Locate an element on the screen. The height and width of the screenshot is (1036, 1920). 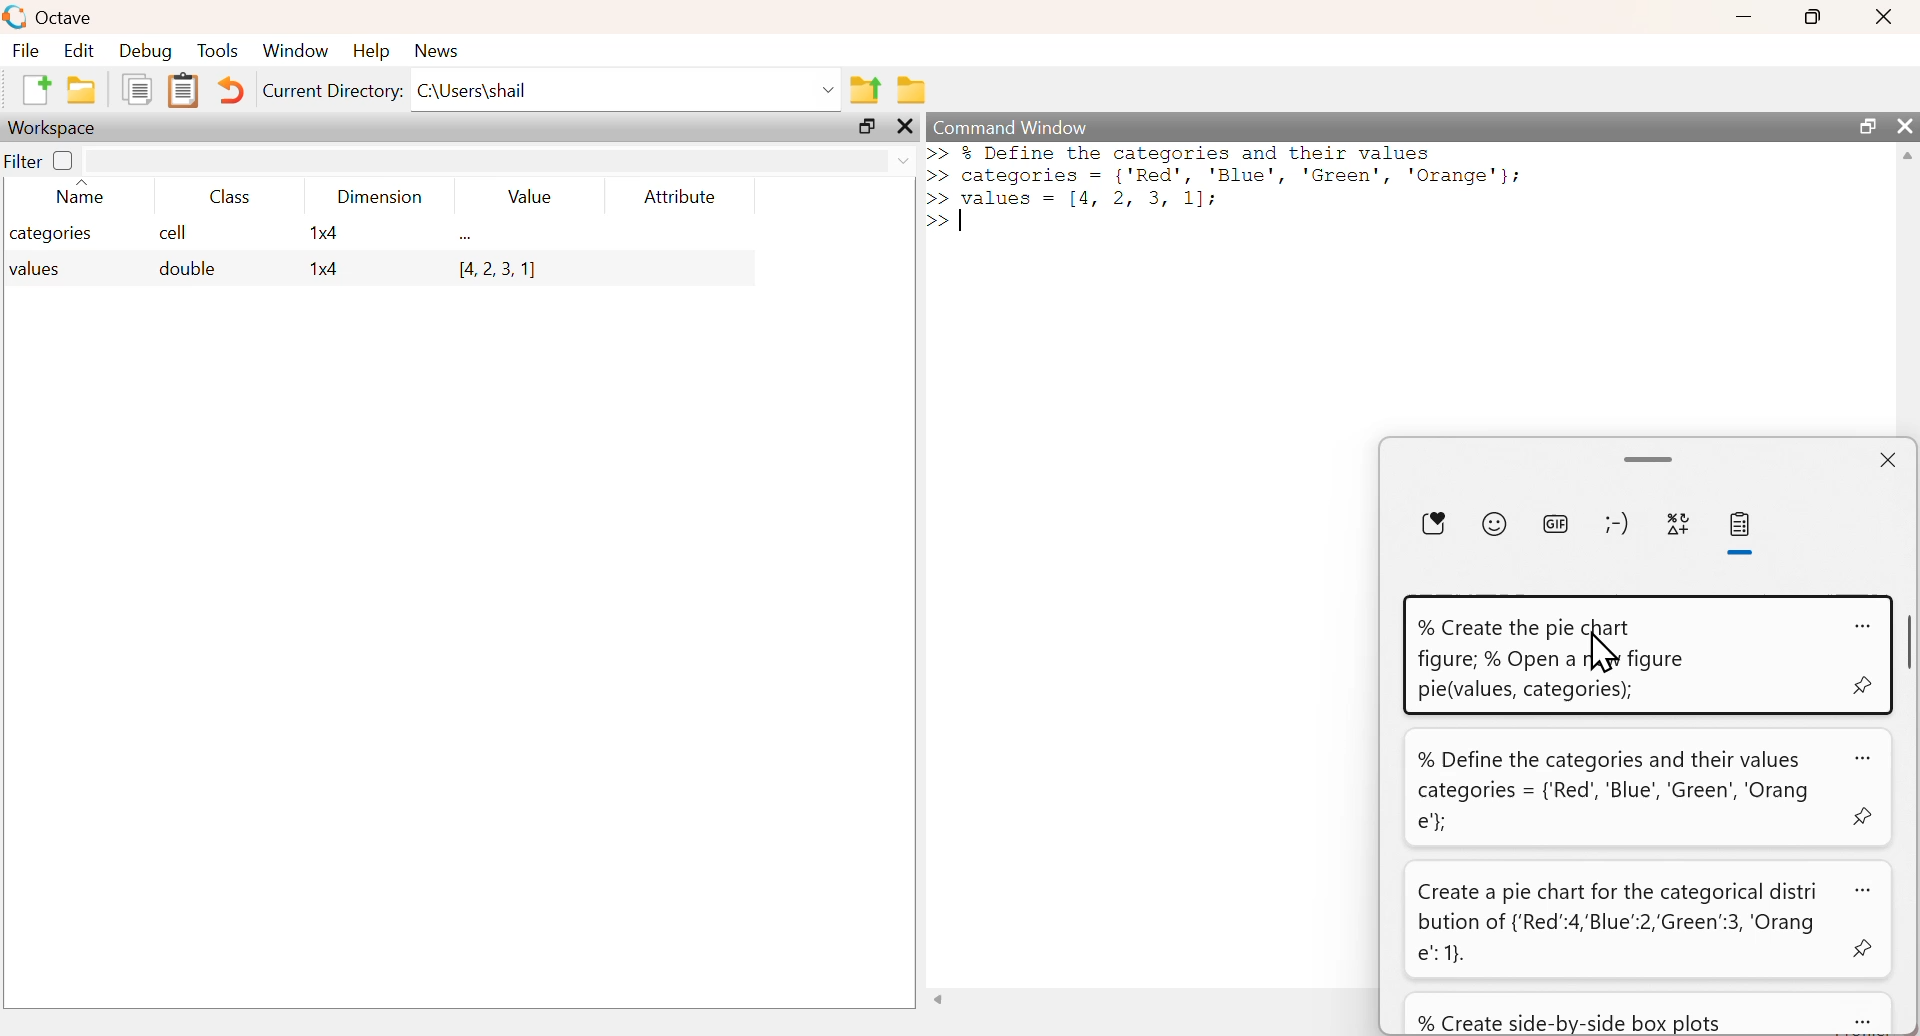
scroll bar is located at coordinates (1652, 459).